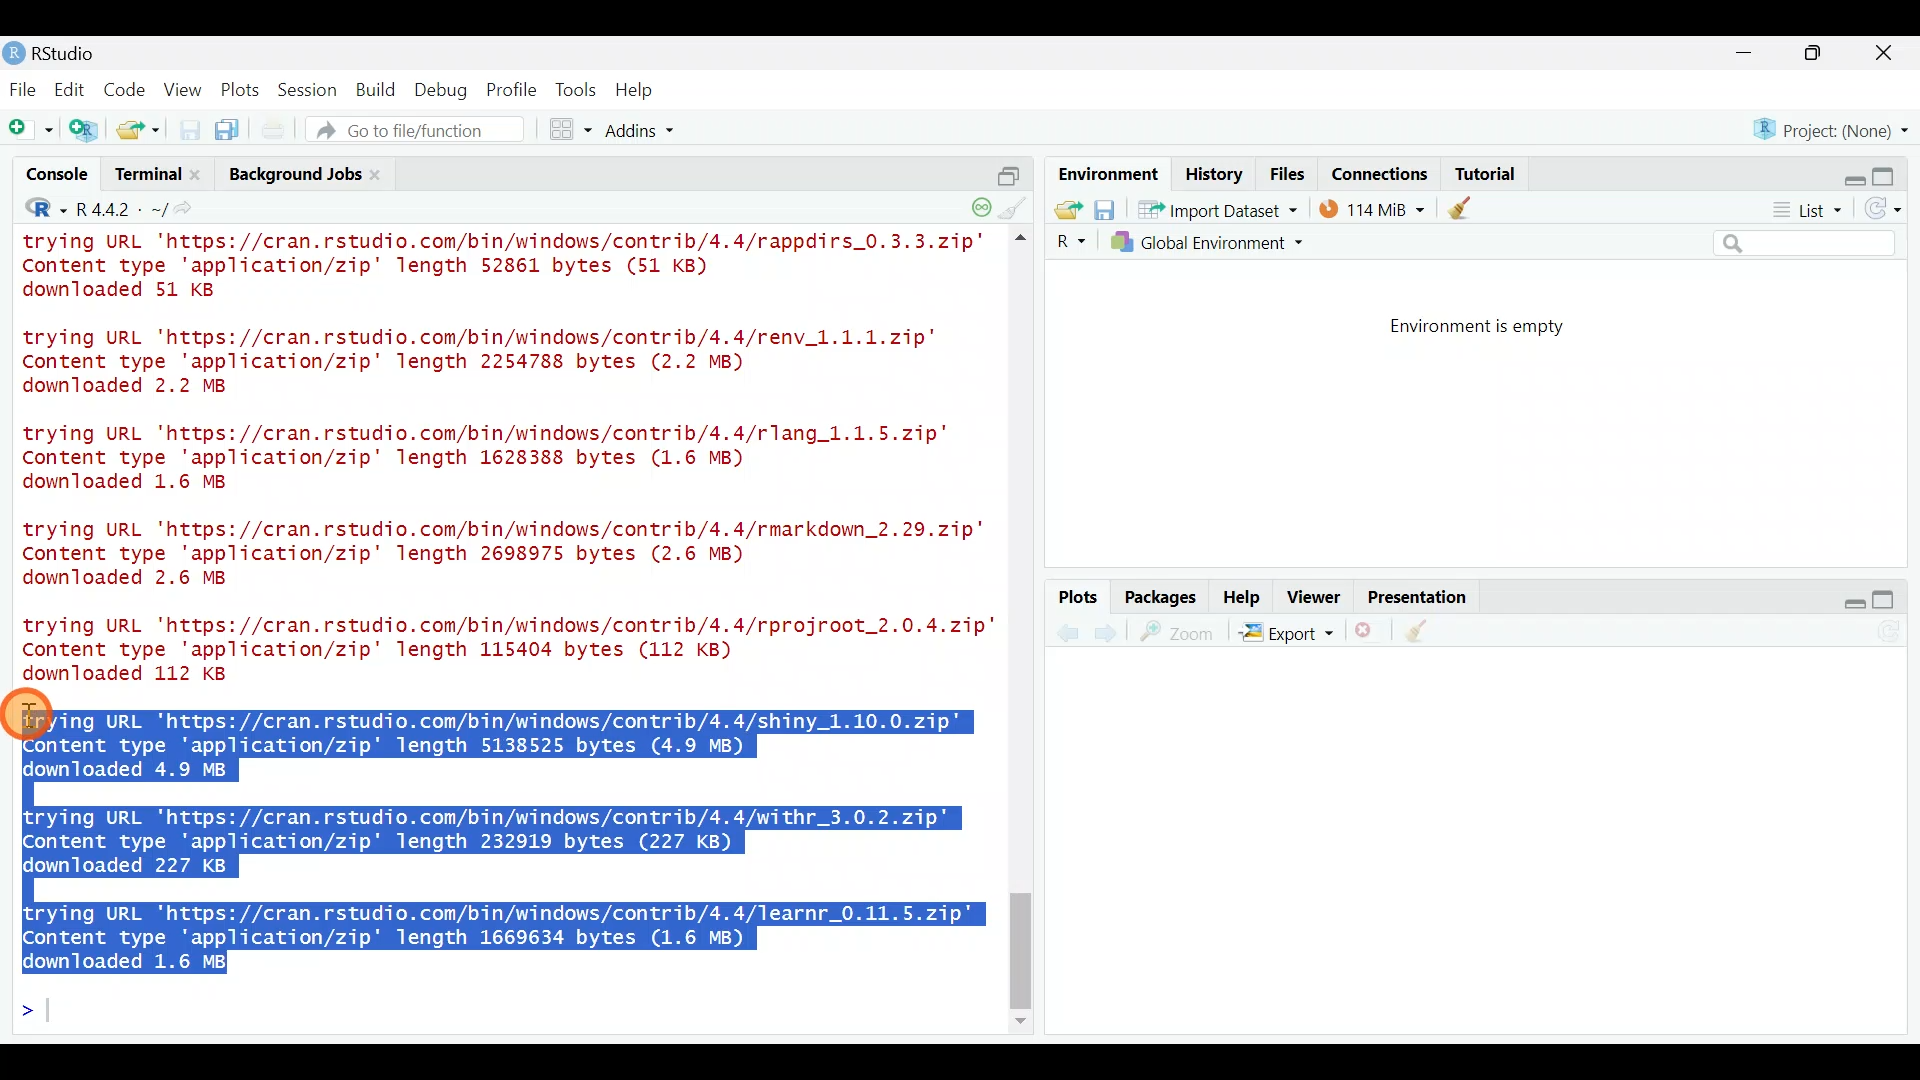  Describe the element at coordinates (35, 1014) in the screenshot. I see `Line cursor` at that location.